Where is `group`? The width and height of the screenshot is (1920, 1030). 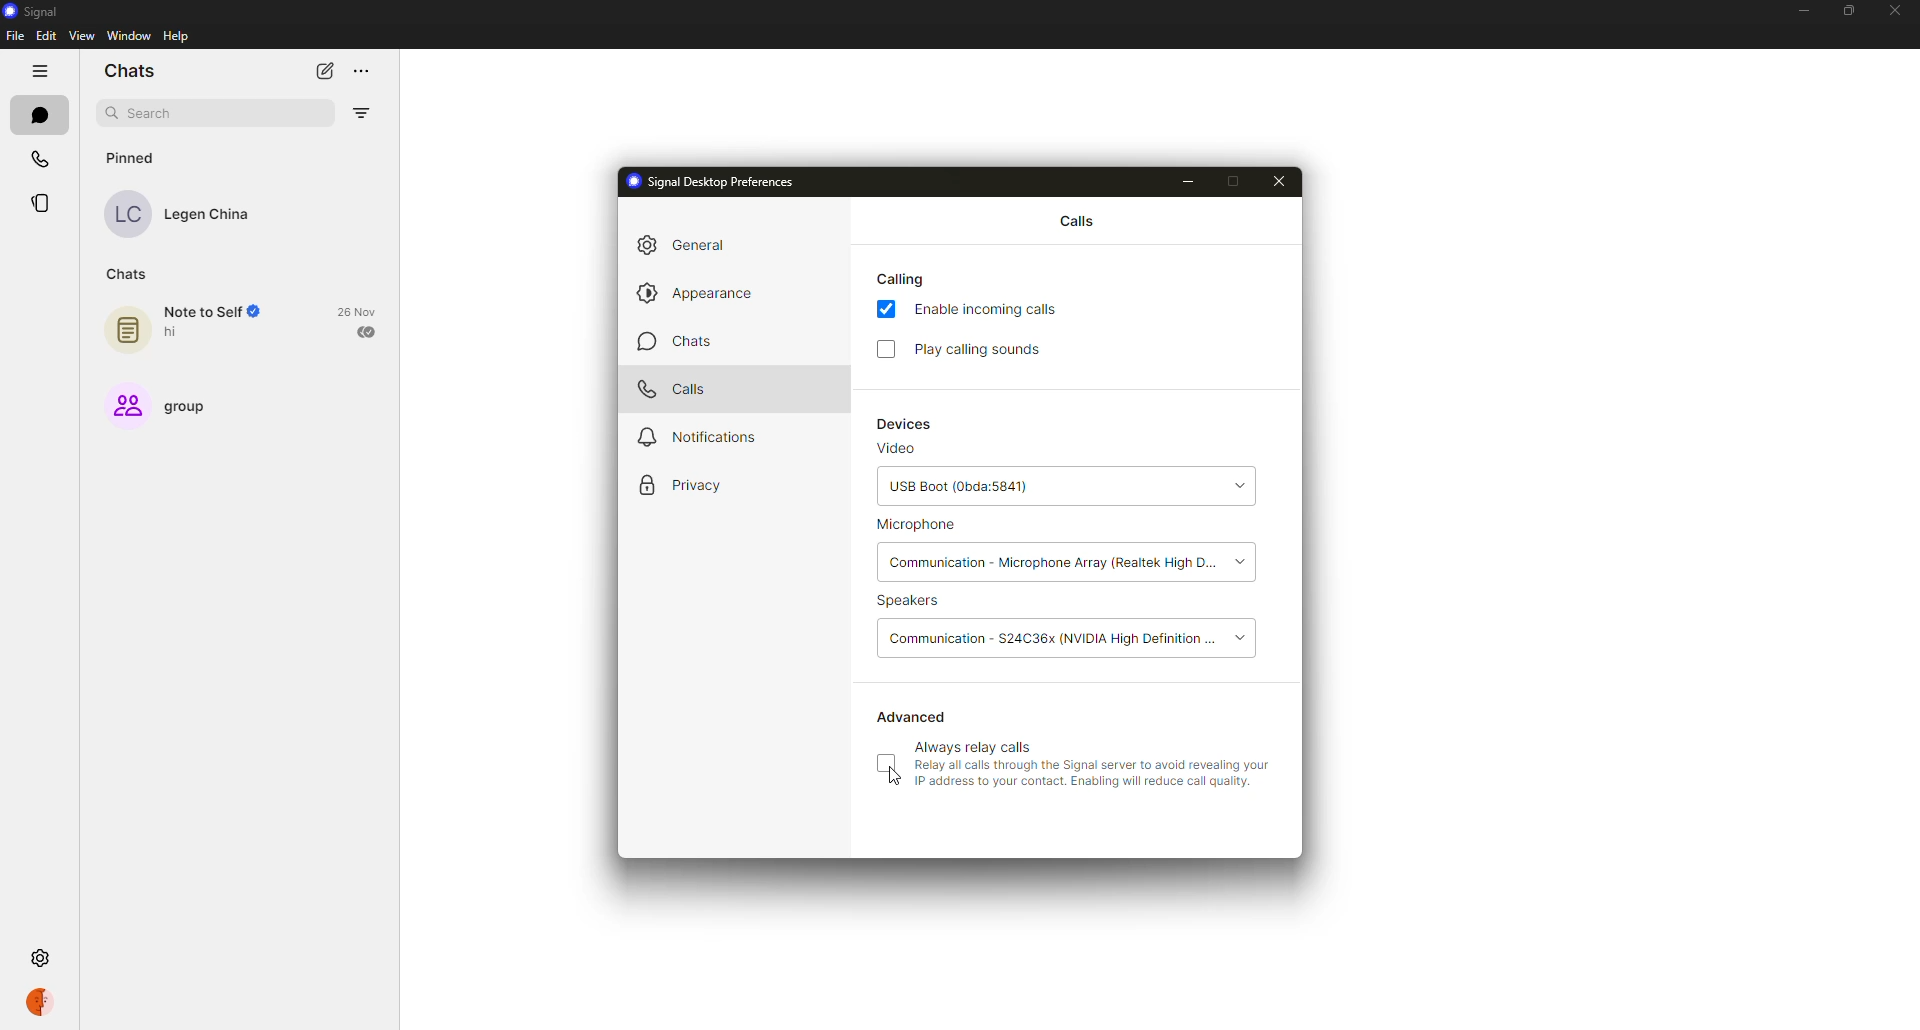
group is located at coordinates (186, 407).